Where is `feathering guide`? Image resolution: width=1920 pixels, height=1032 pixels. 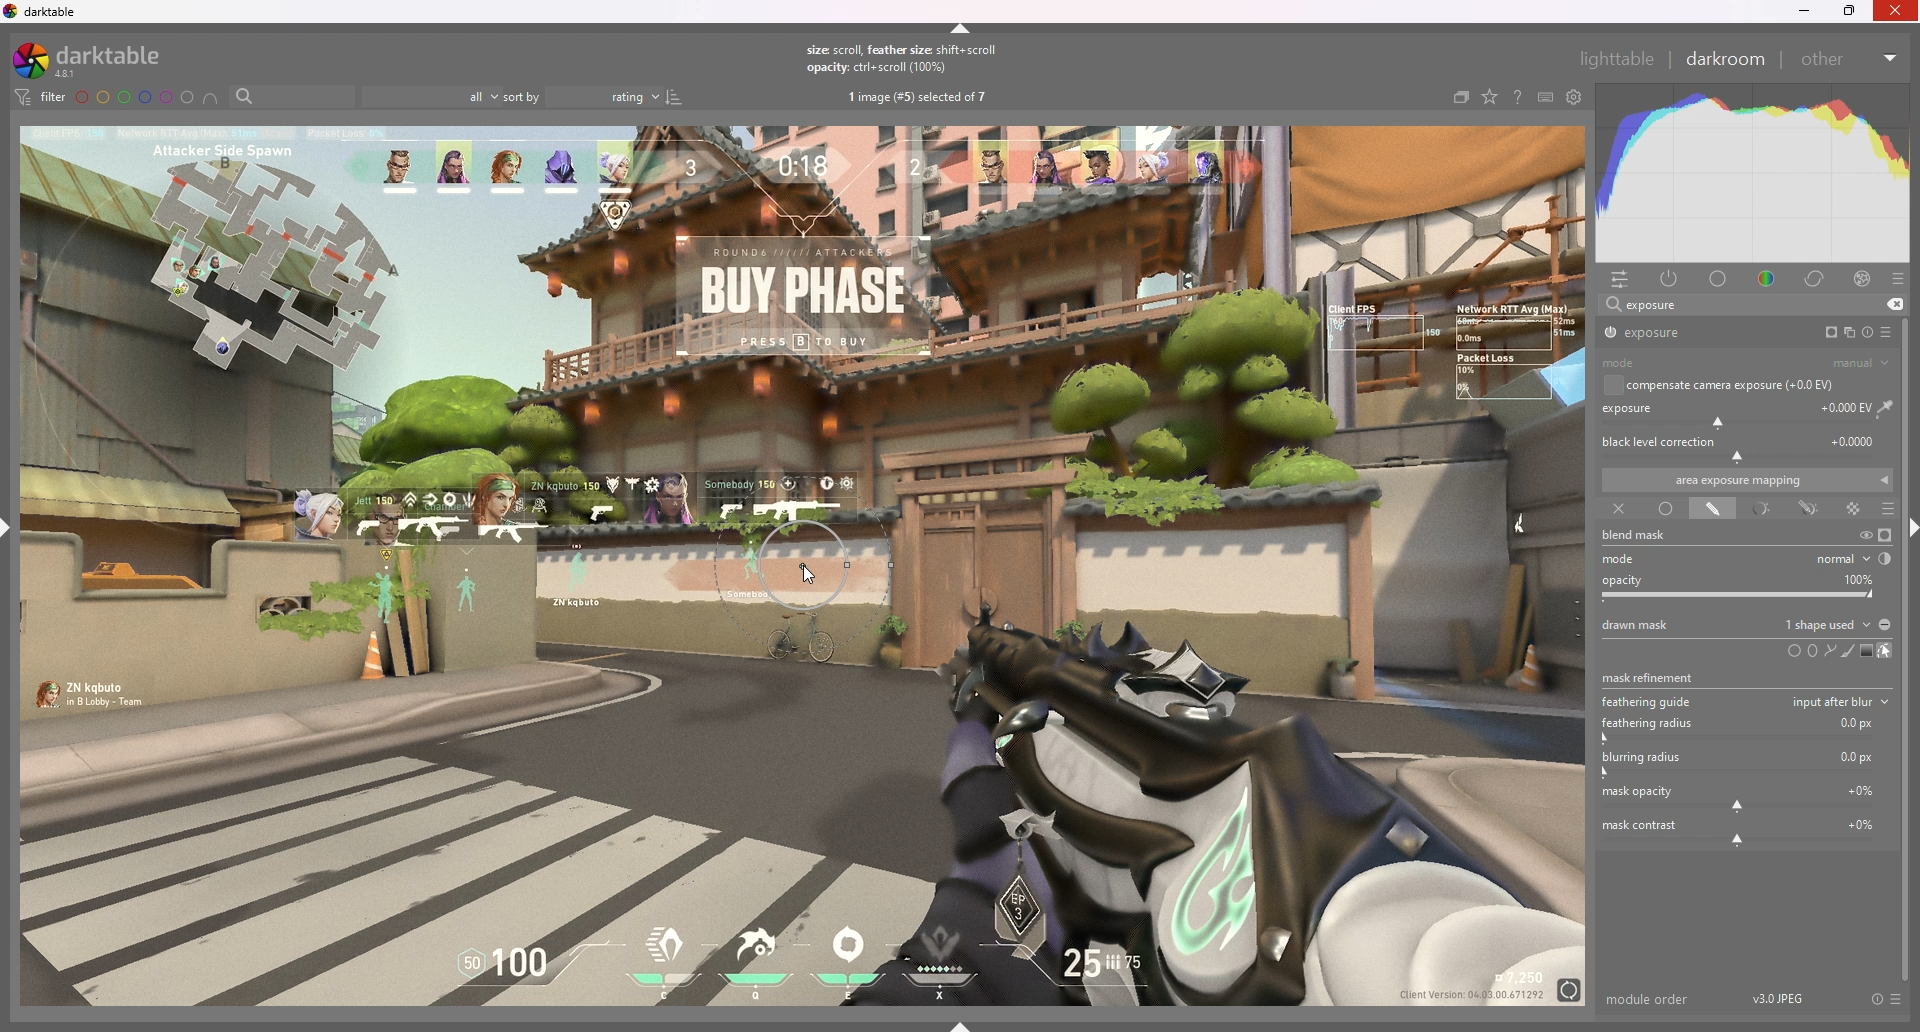
feathering guide is located at coordinates (1651, 701).